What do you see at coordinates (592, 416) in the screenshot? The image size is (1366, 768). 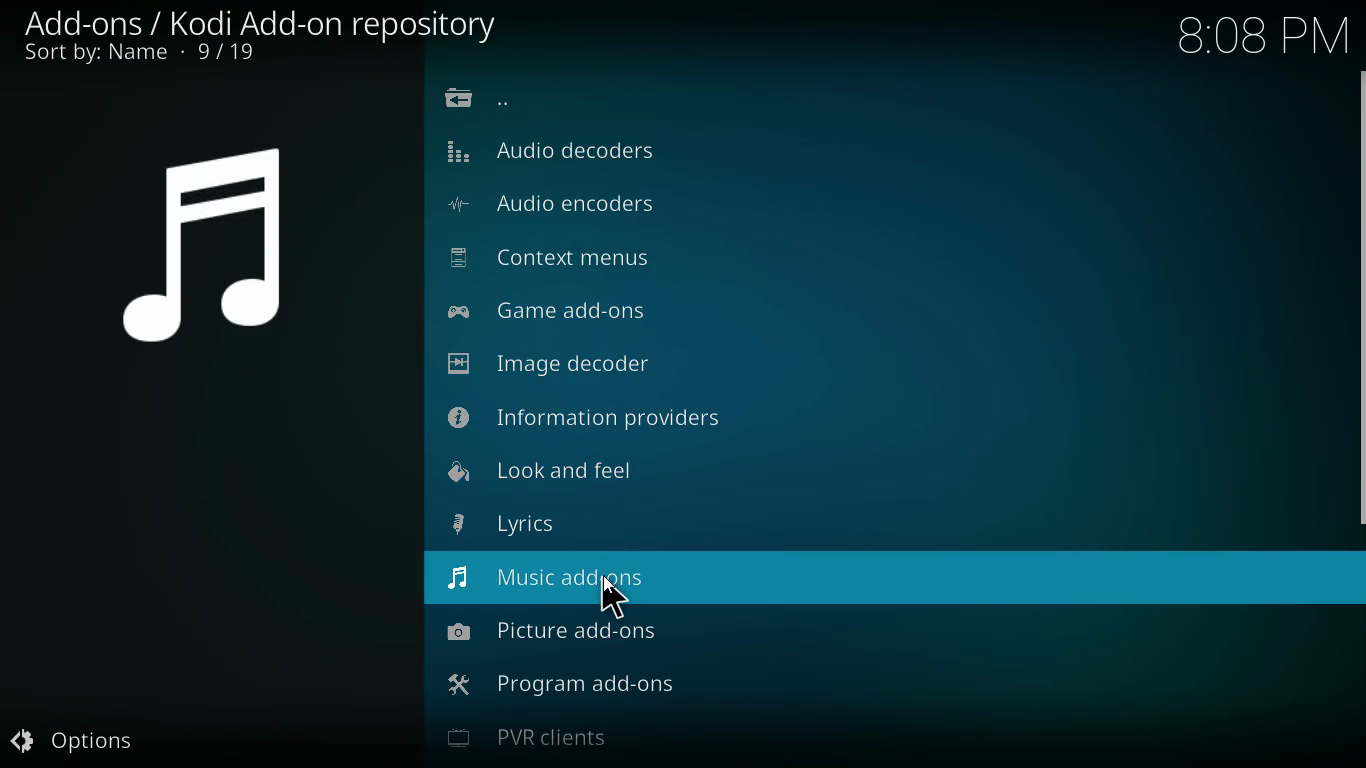 I see `Information providers` at bounding box center [592, 416].